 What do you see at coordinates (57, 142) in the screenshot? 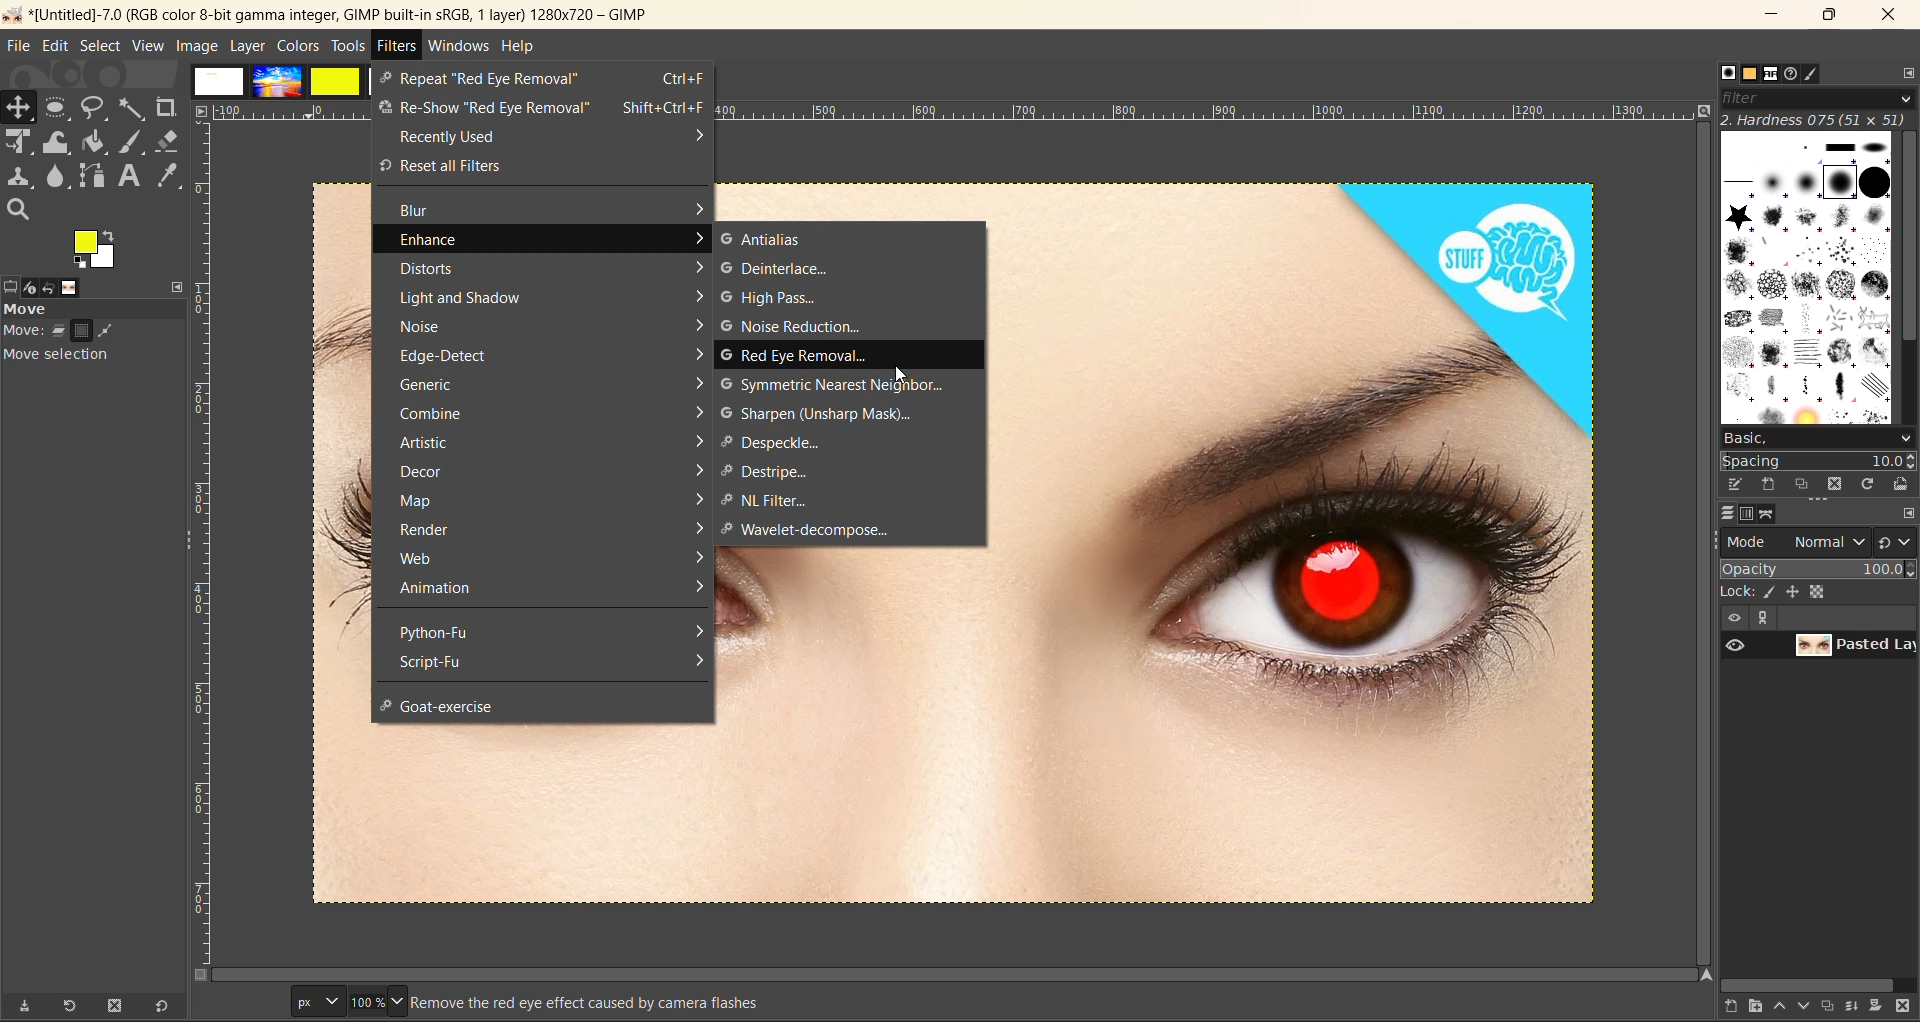
I see `wrap transform` at bounding box center [57, 142].